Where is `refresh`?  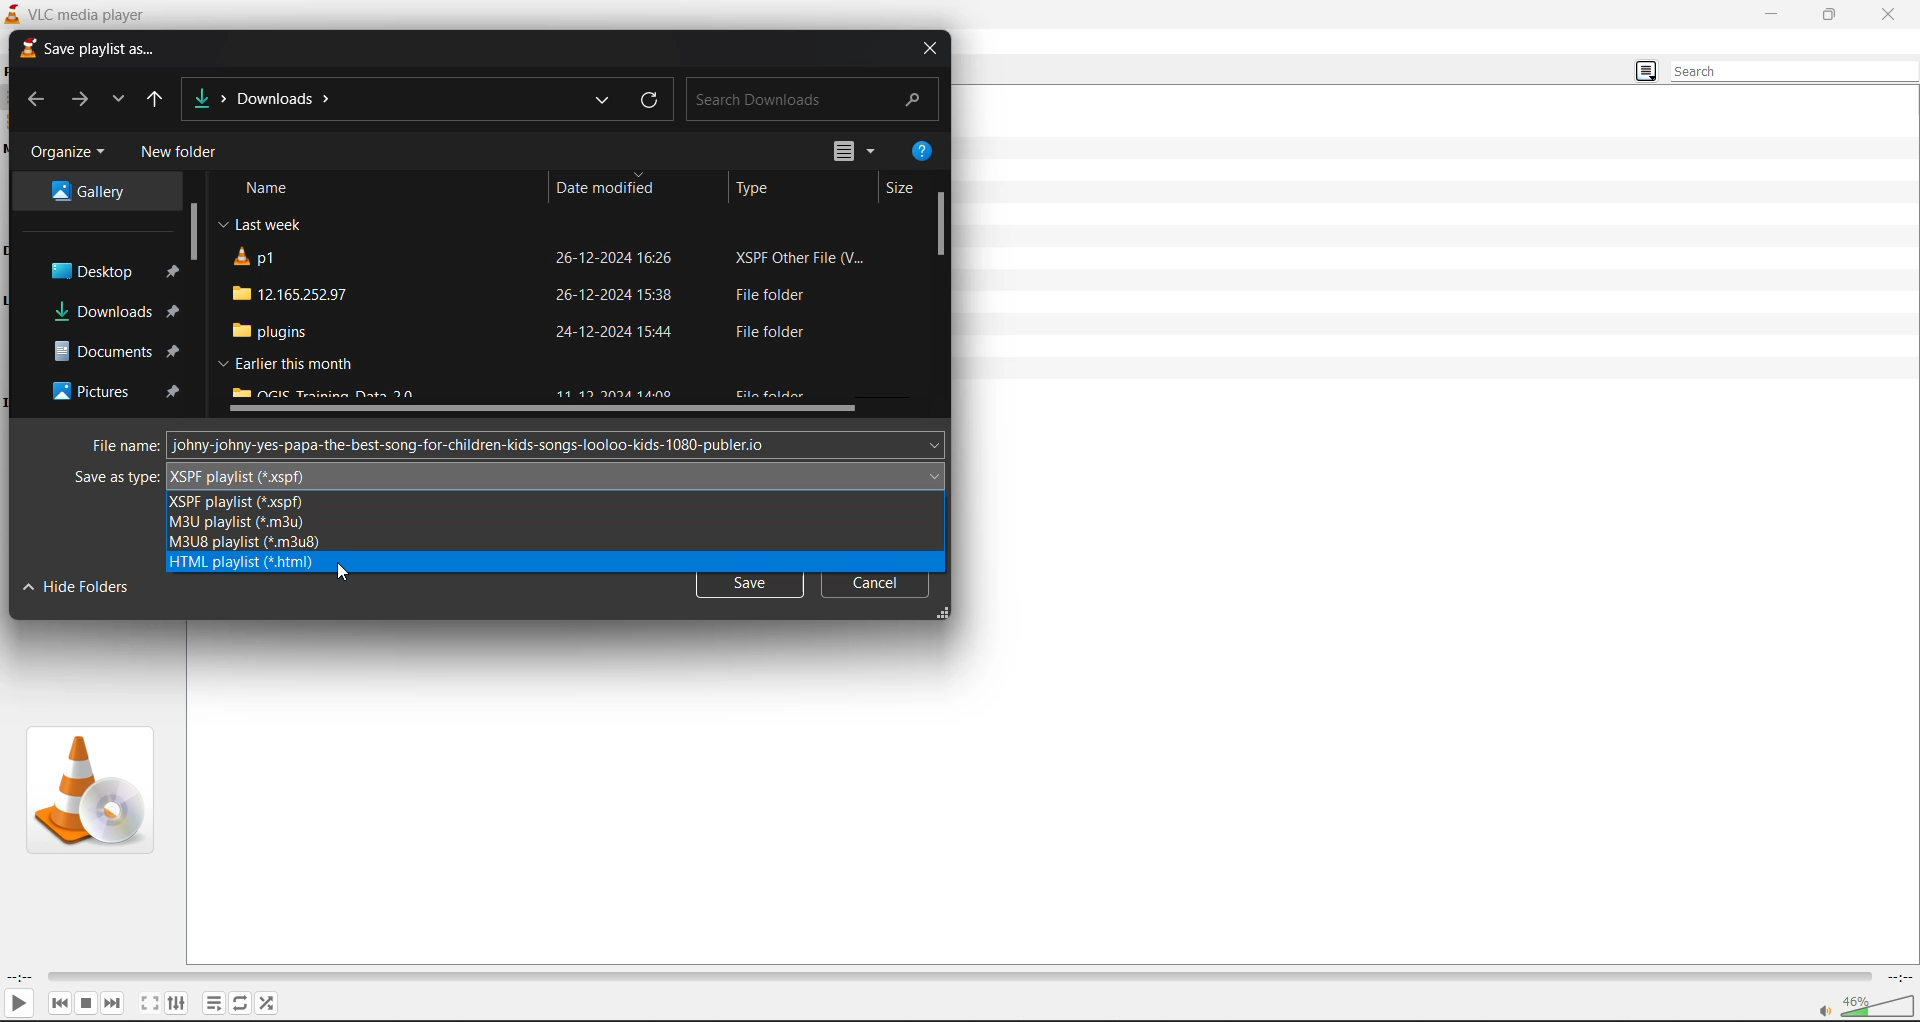 refresh is located at coordinates (652, 101).